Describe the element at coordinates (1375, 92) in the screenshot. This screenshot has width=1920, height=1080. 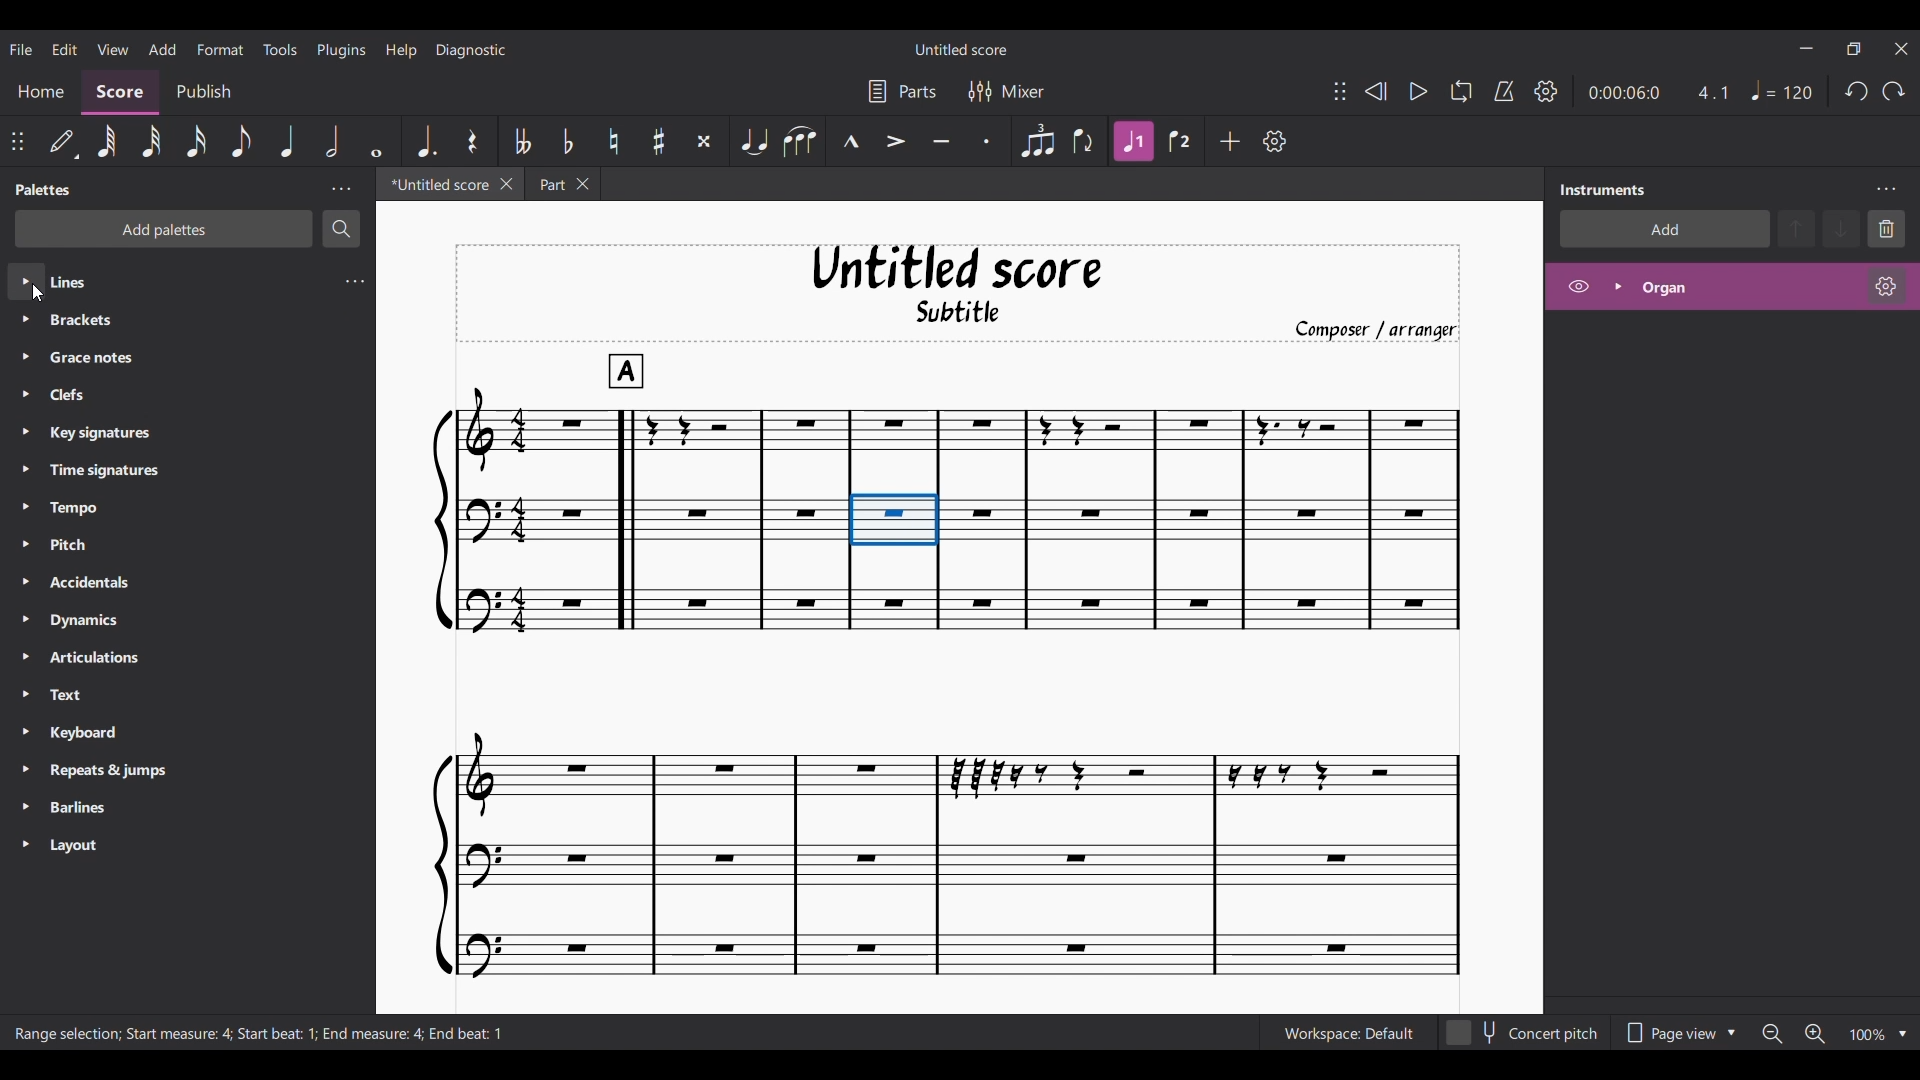
I see `Rewind` at that location.